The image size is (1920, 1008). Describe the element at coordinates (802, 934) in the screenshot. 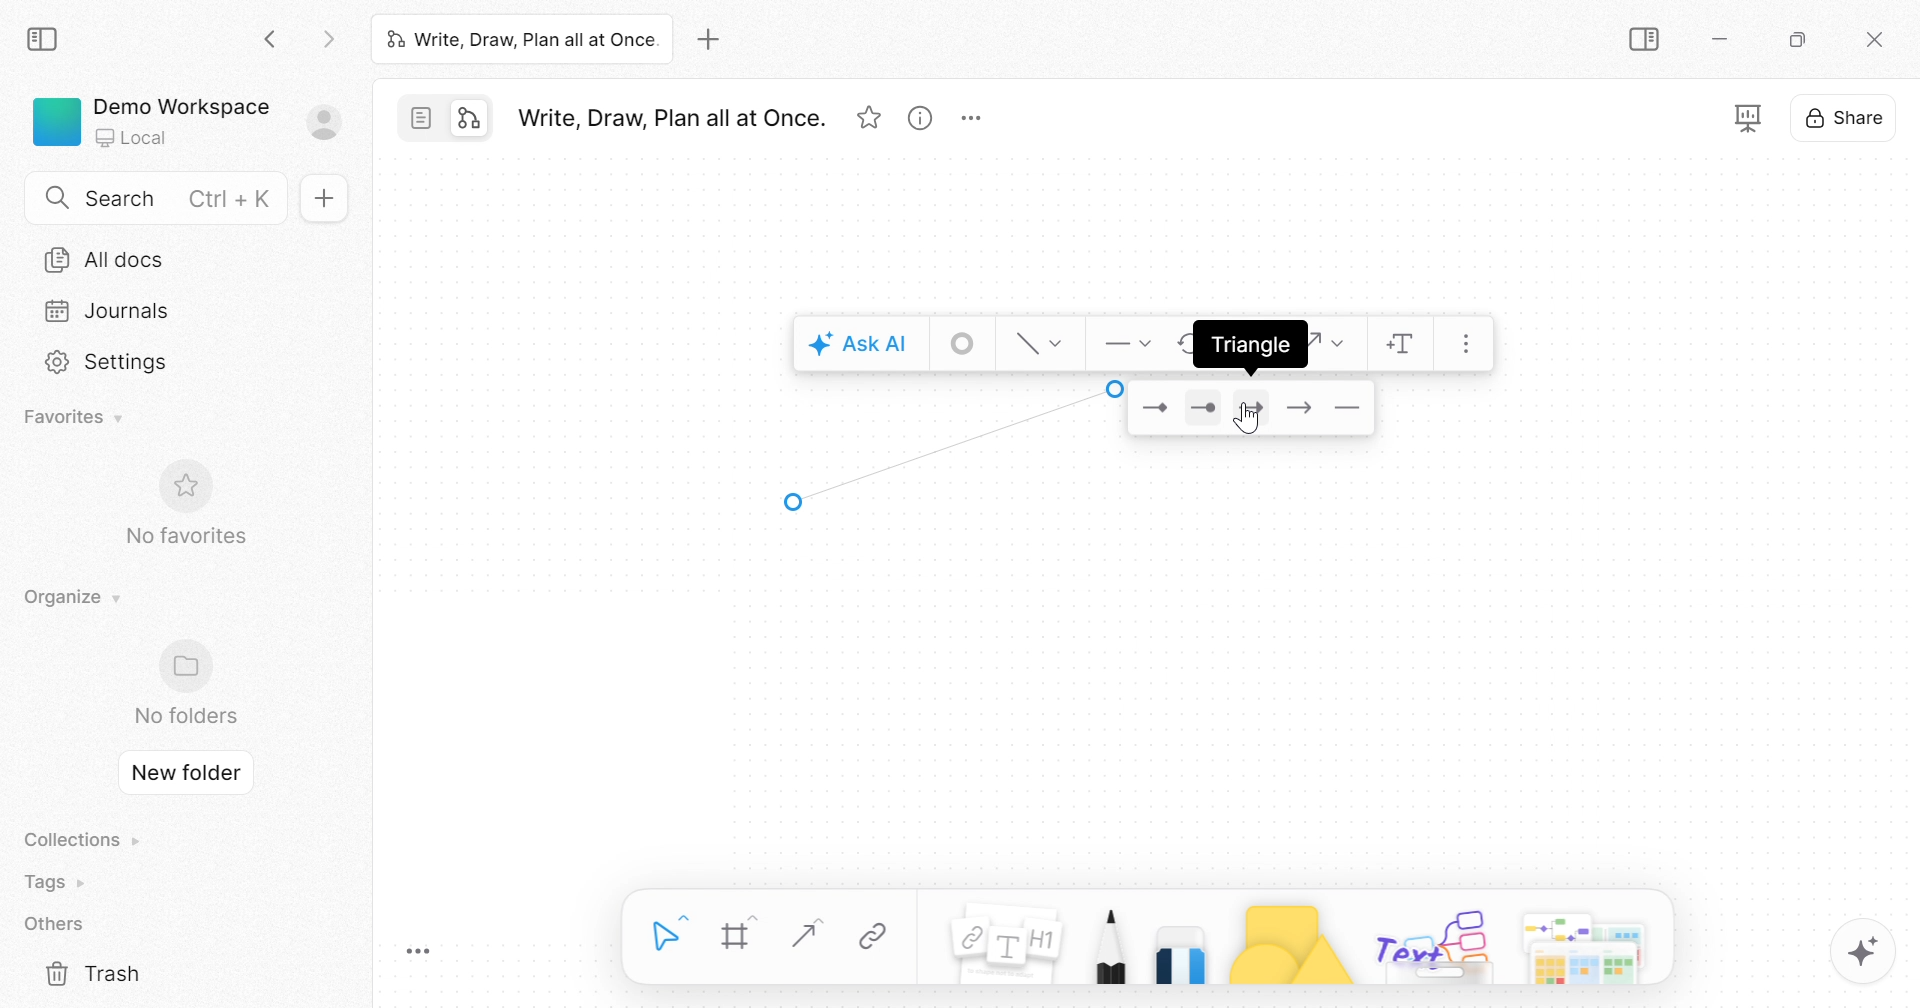

I see `Straight` at that location.